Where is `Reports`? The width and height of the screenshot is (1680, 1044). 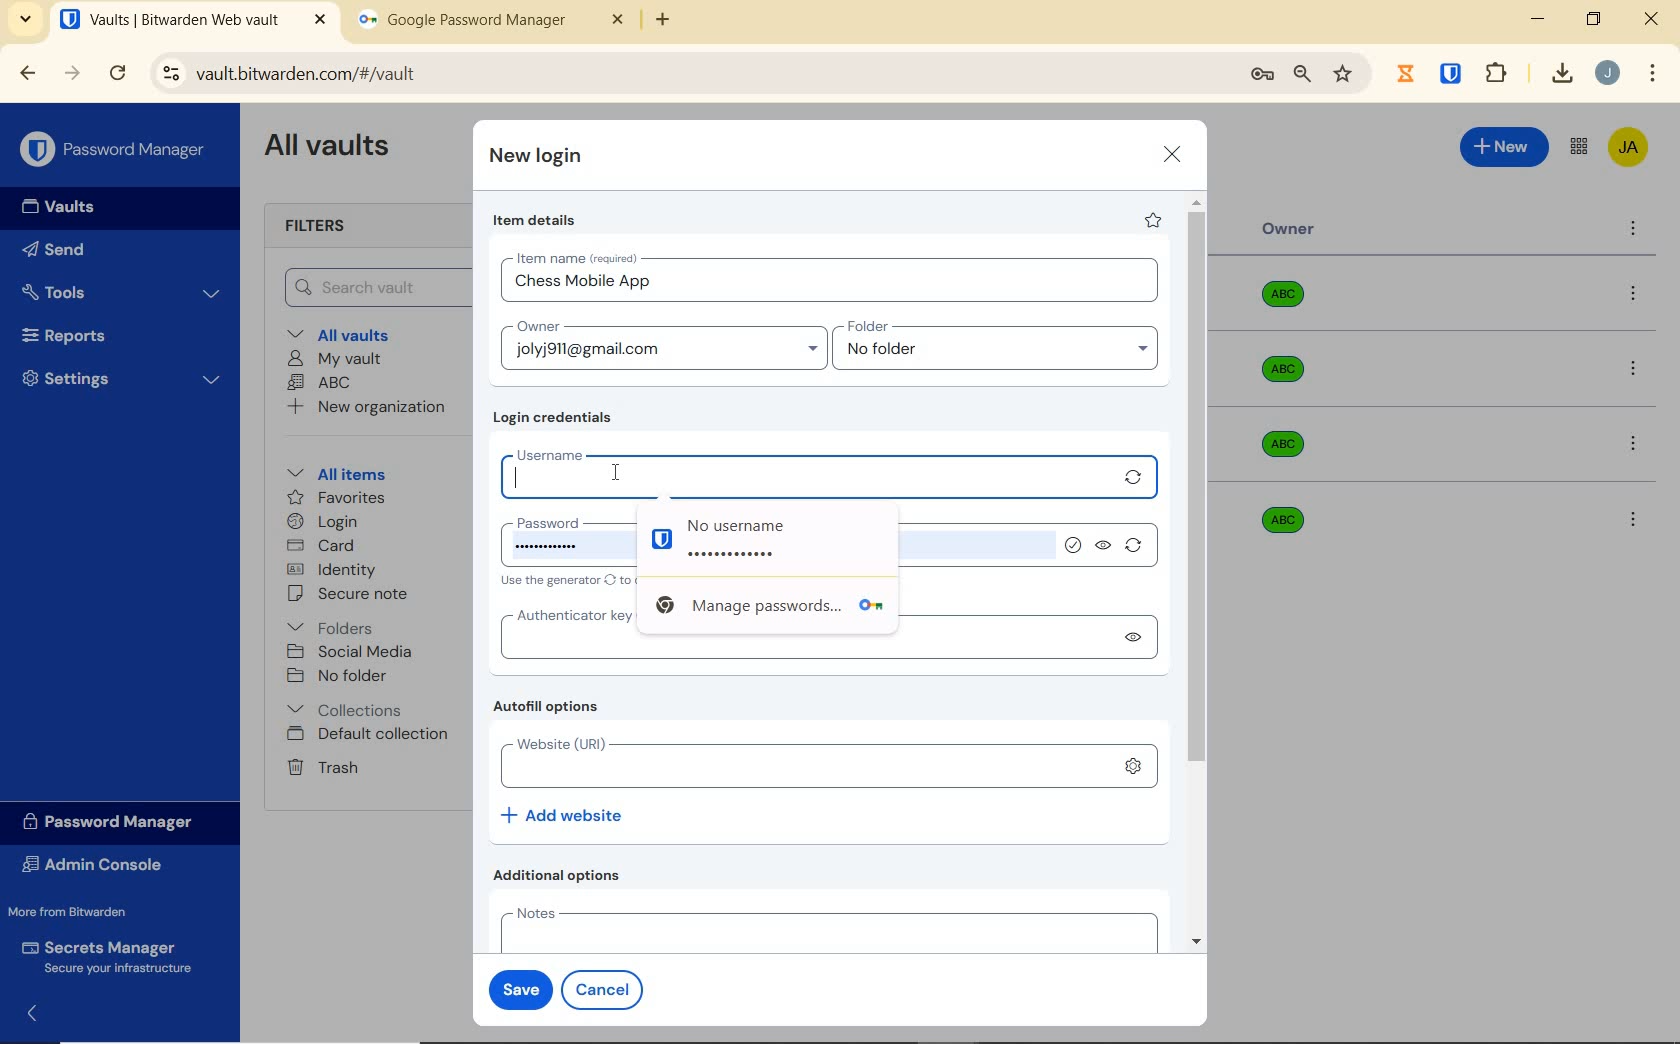 Reports is located at coordinates (87, 331).